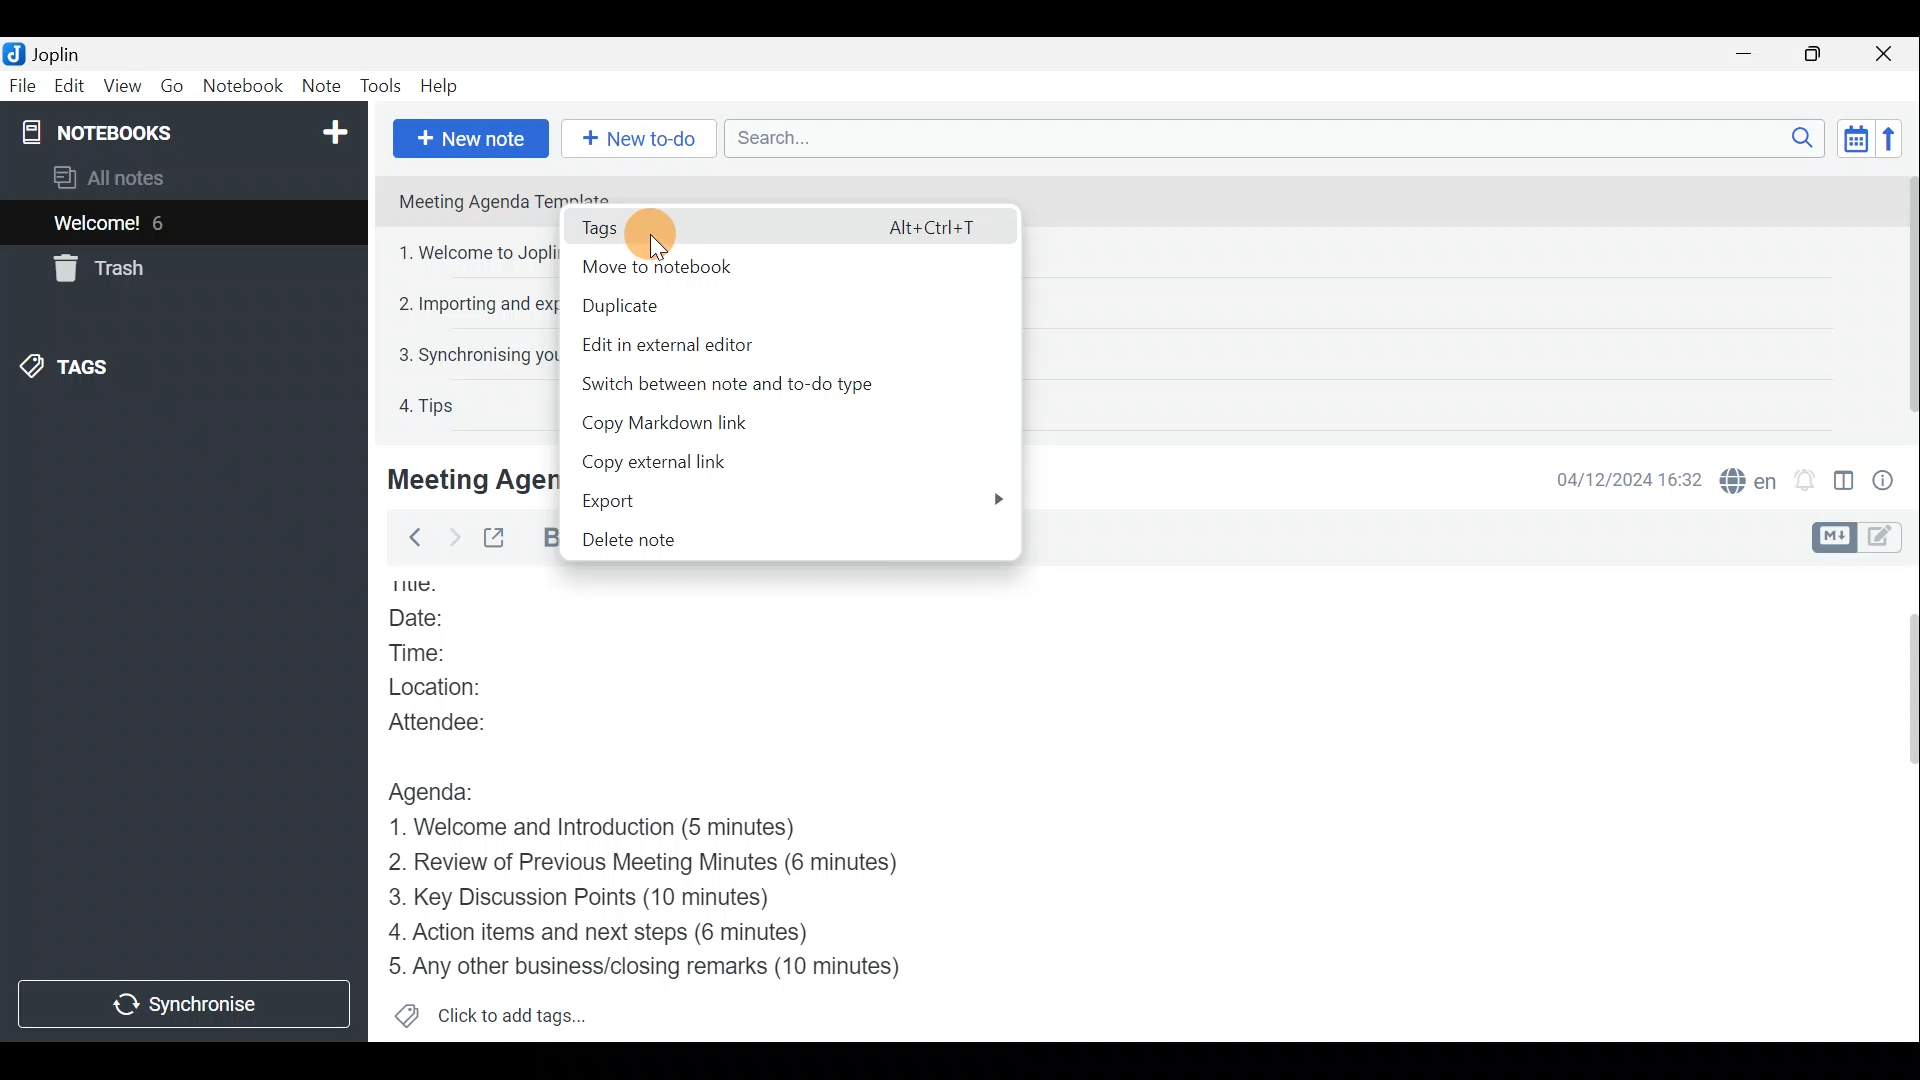  Describe the element at coordinates (785, 226) in the screenshot. I see `Tags   Alt+Ctrl+T` at that location.